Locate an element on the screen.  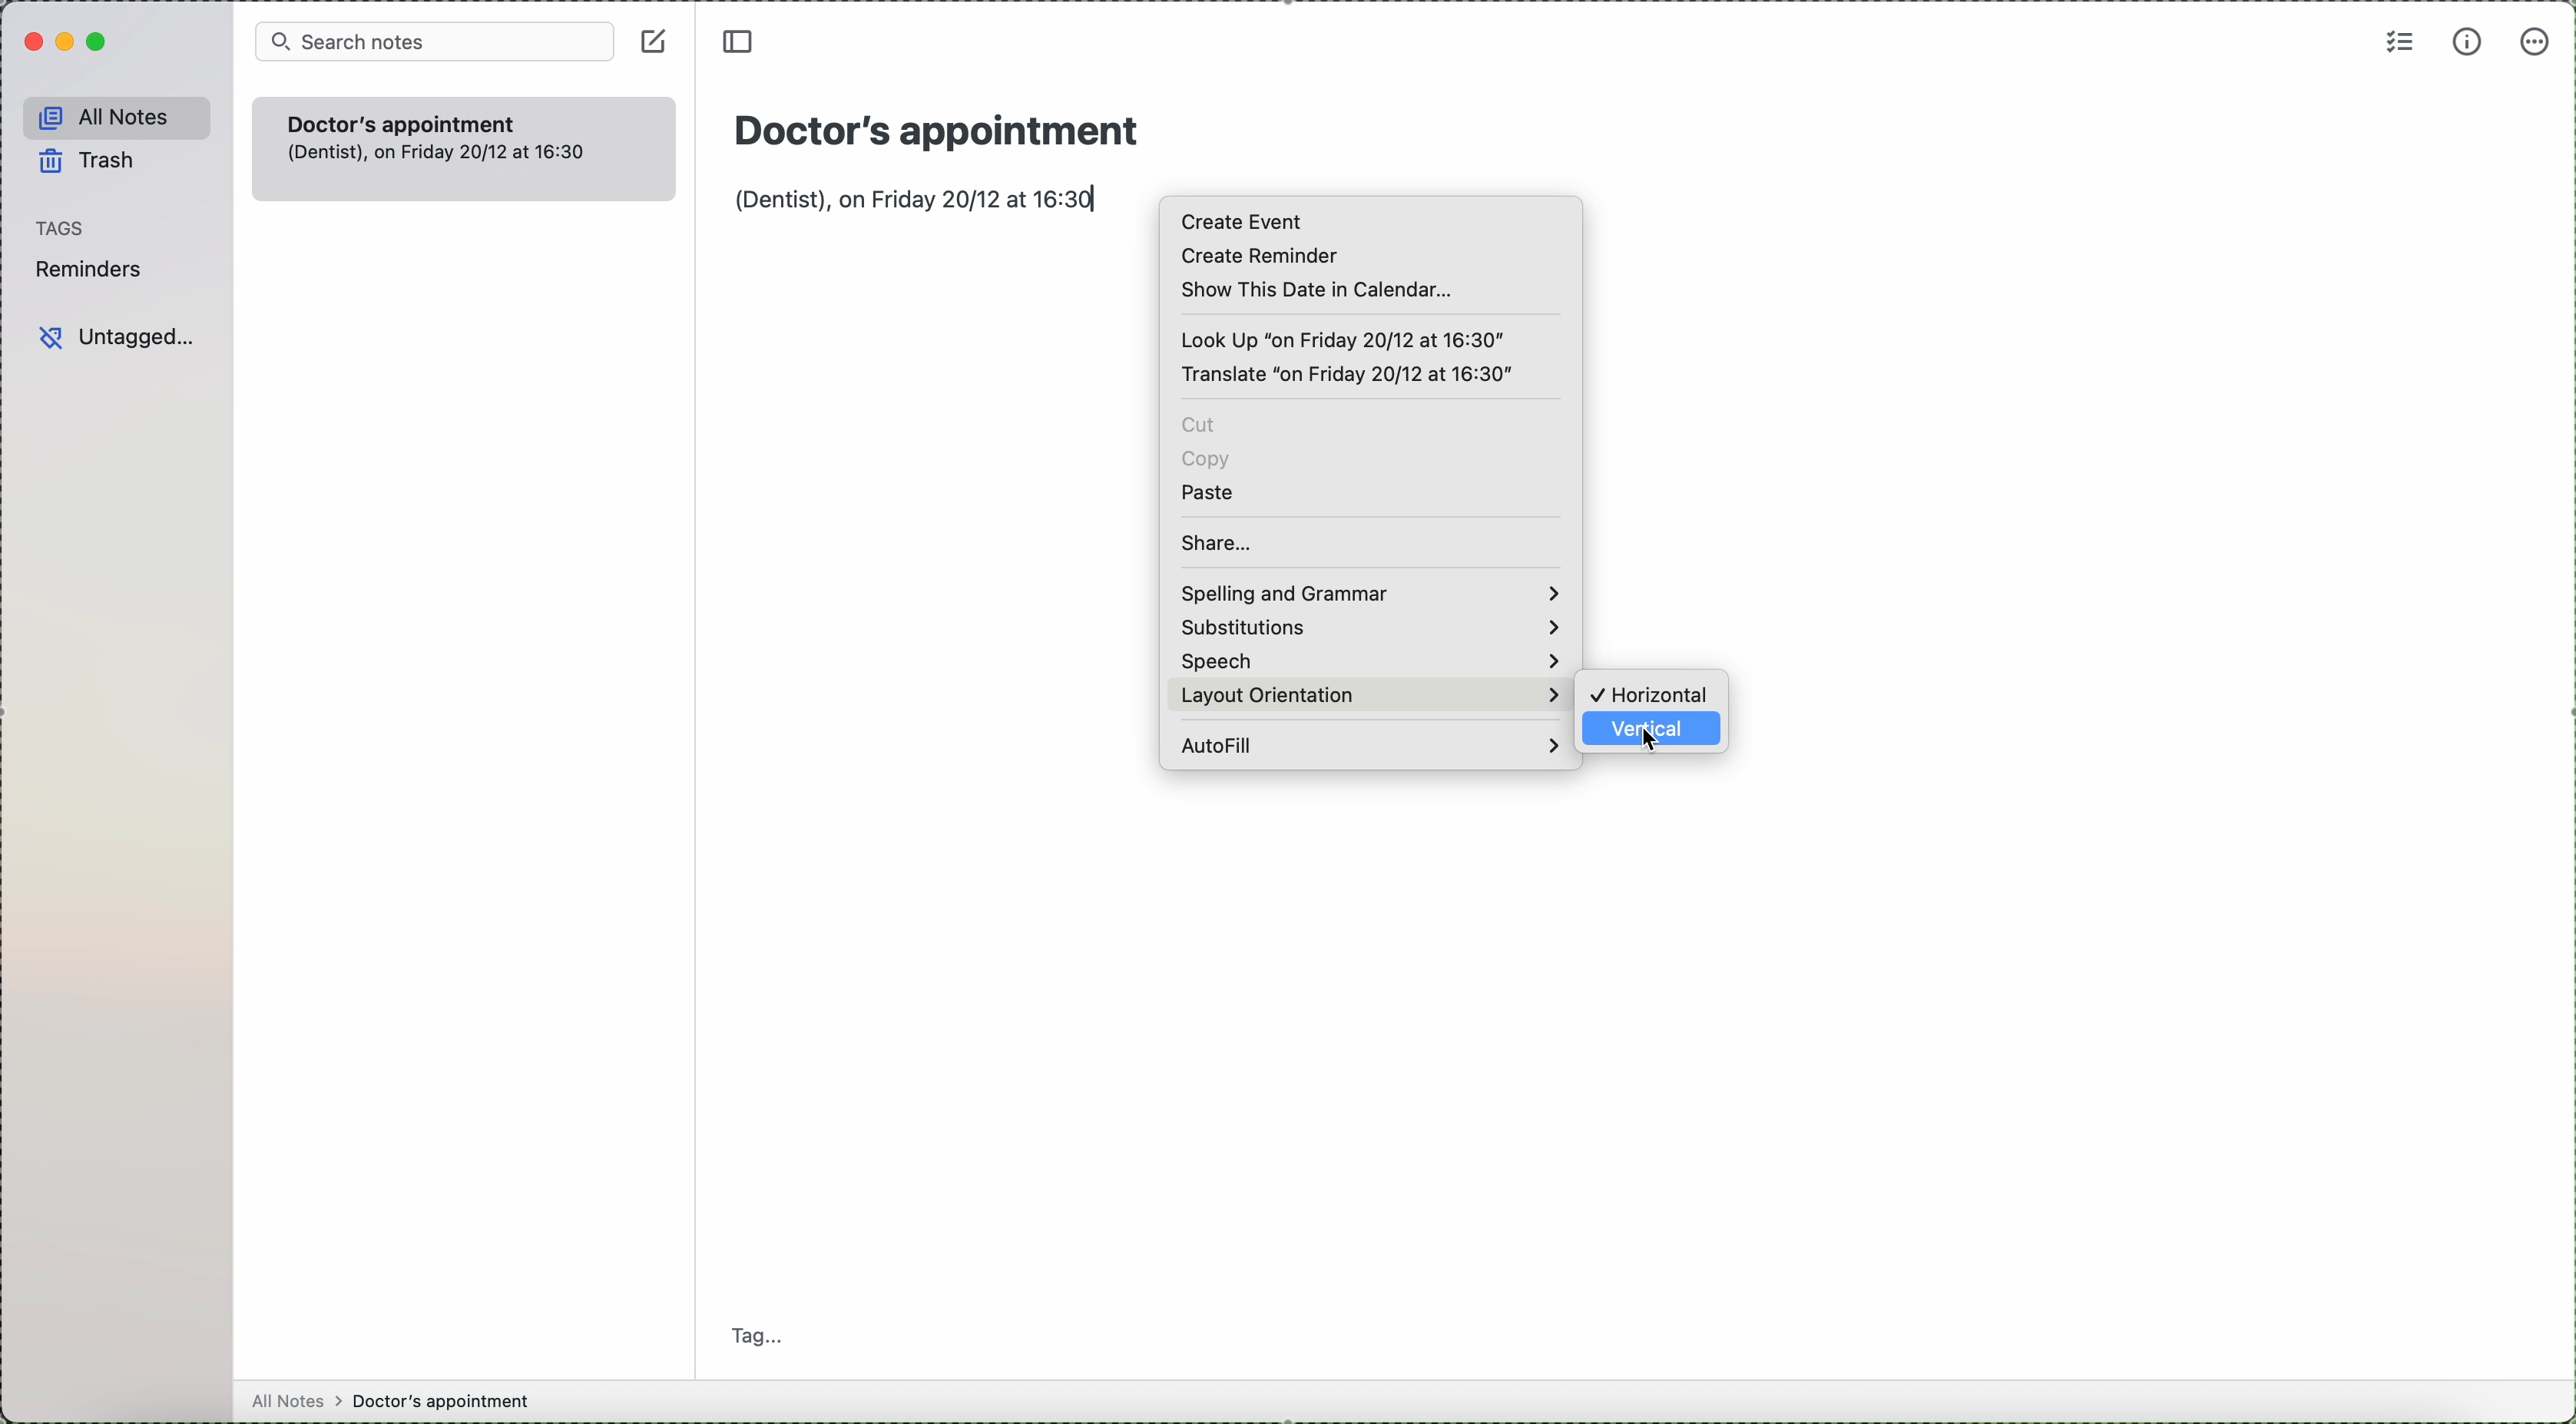
all notes is located at coordinates (116, 114).